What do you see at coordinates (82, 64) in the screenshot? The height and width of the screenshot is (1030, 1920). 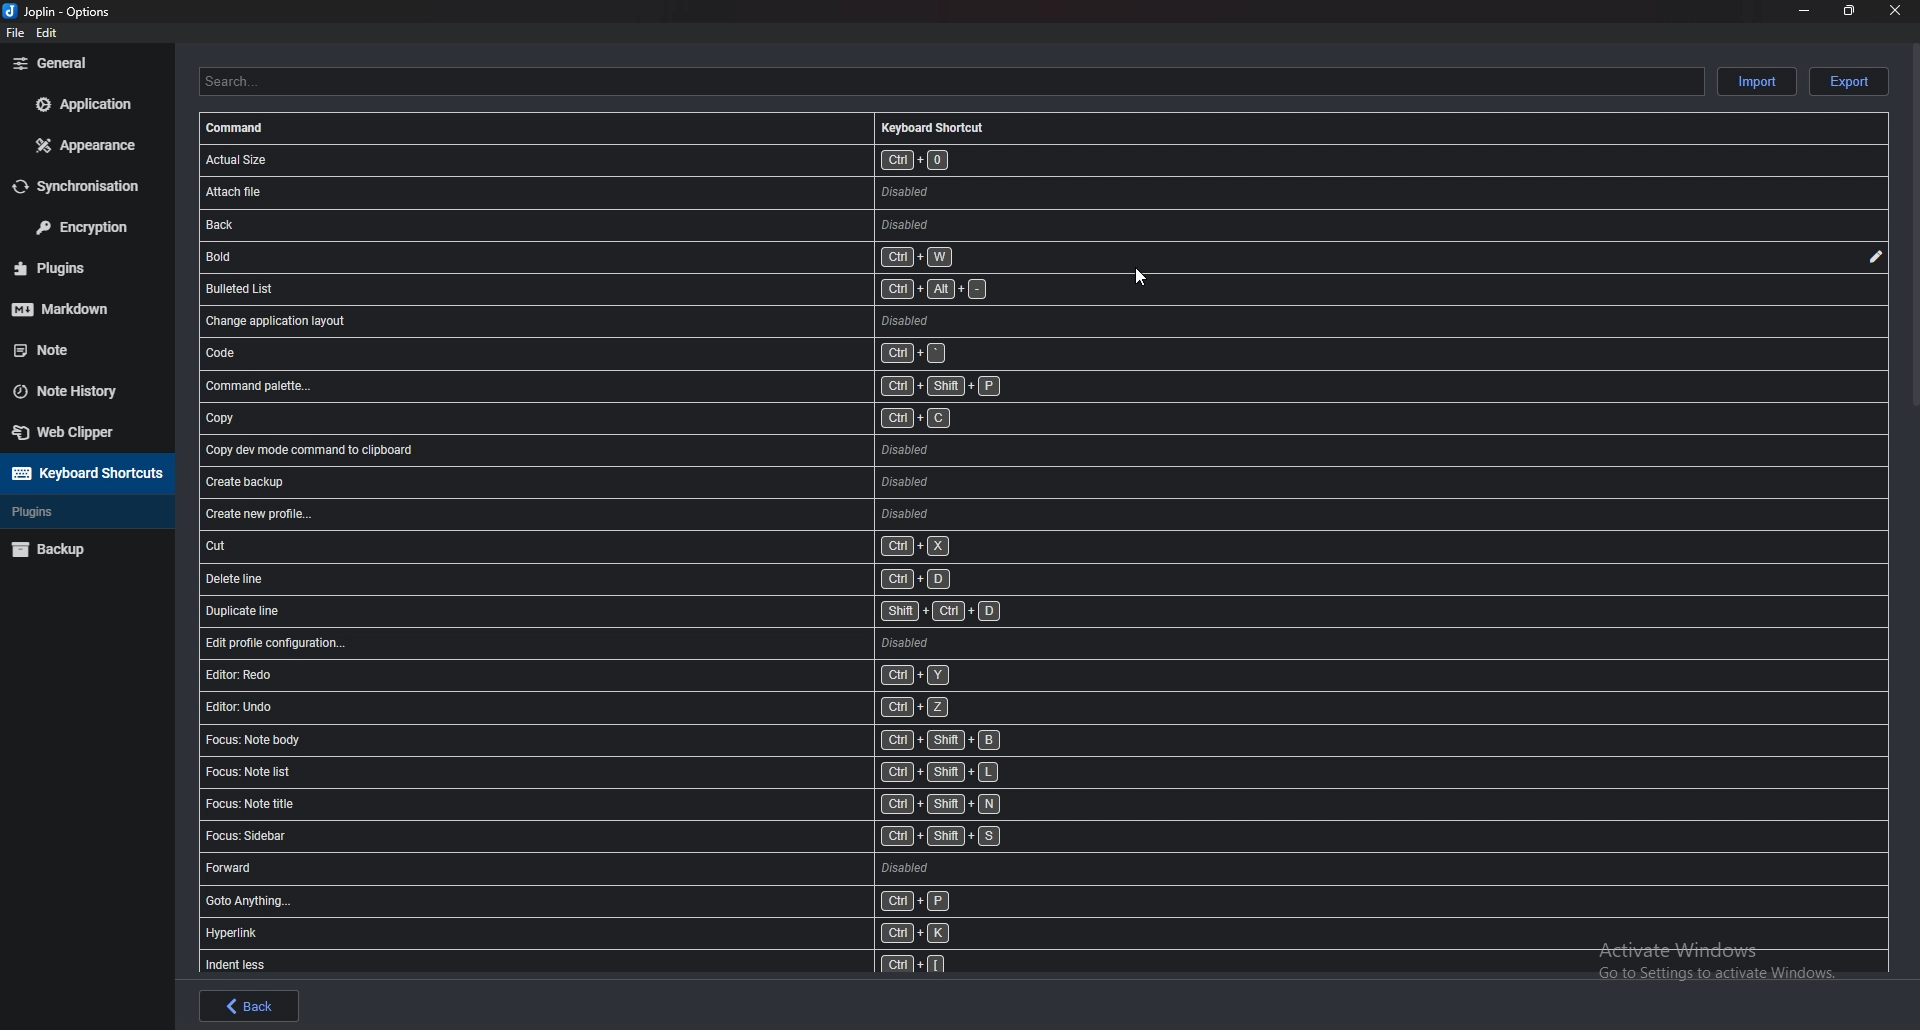 I see `general` at bounding box center [82, 64].